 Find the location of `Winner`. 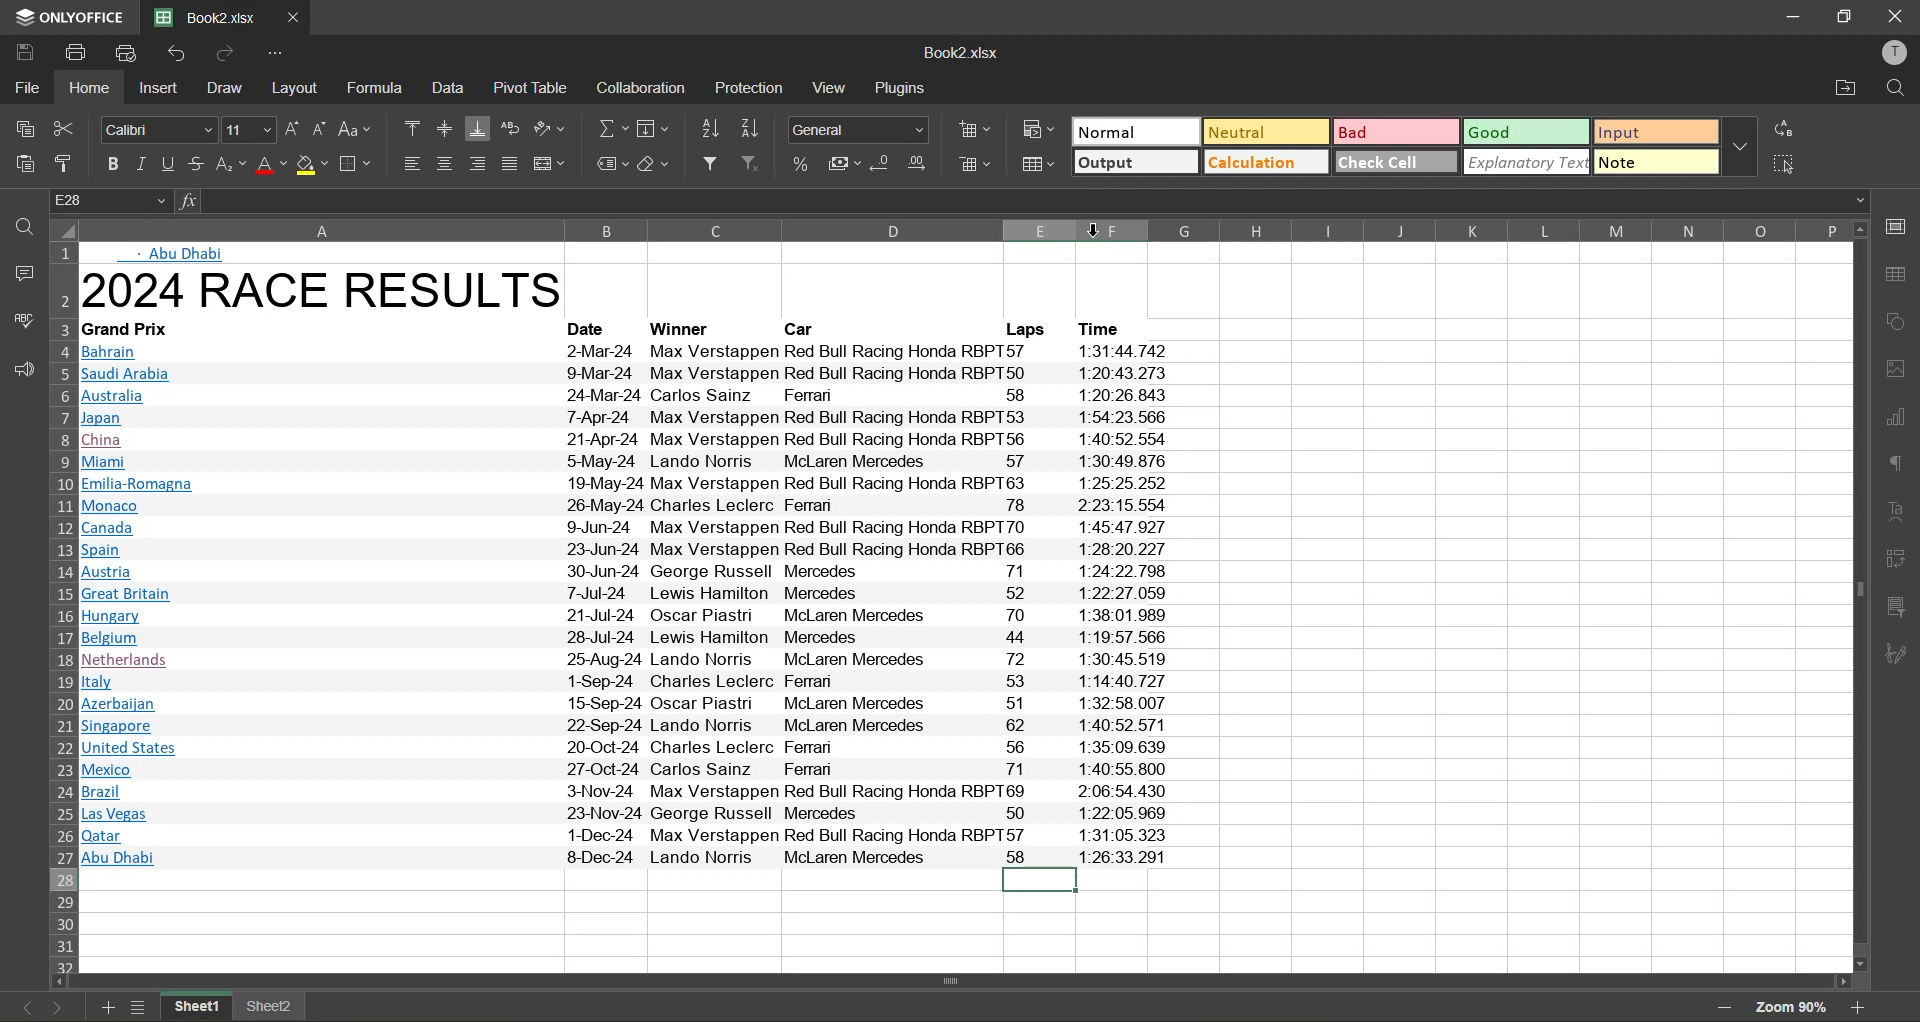

Winner is located at coordinates (686, 328).